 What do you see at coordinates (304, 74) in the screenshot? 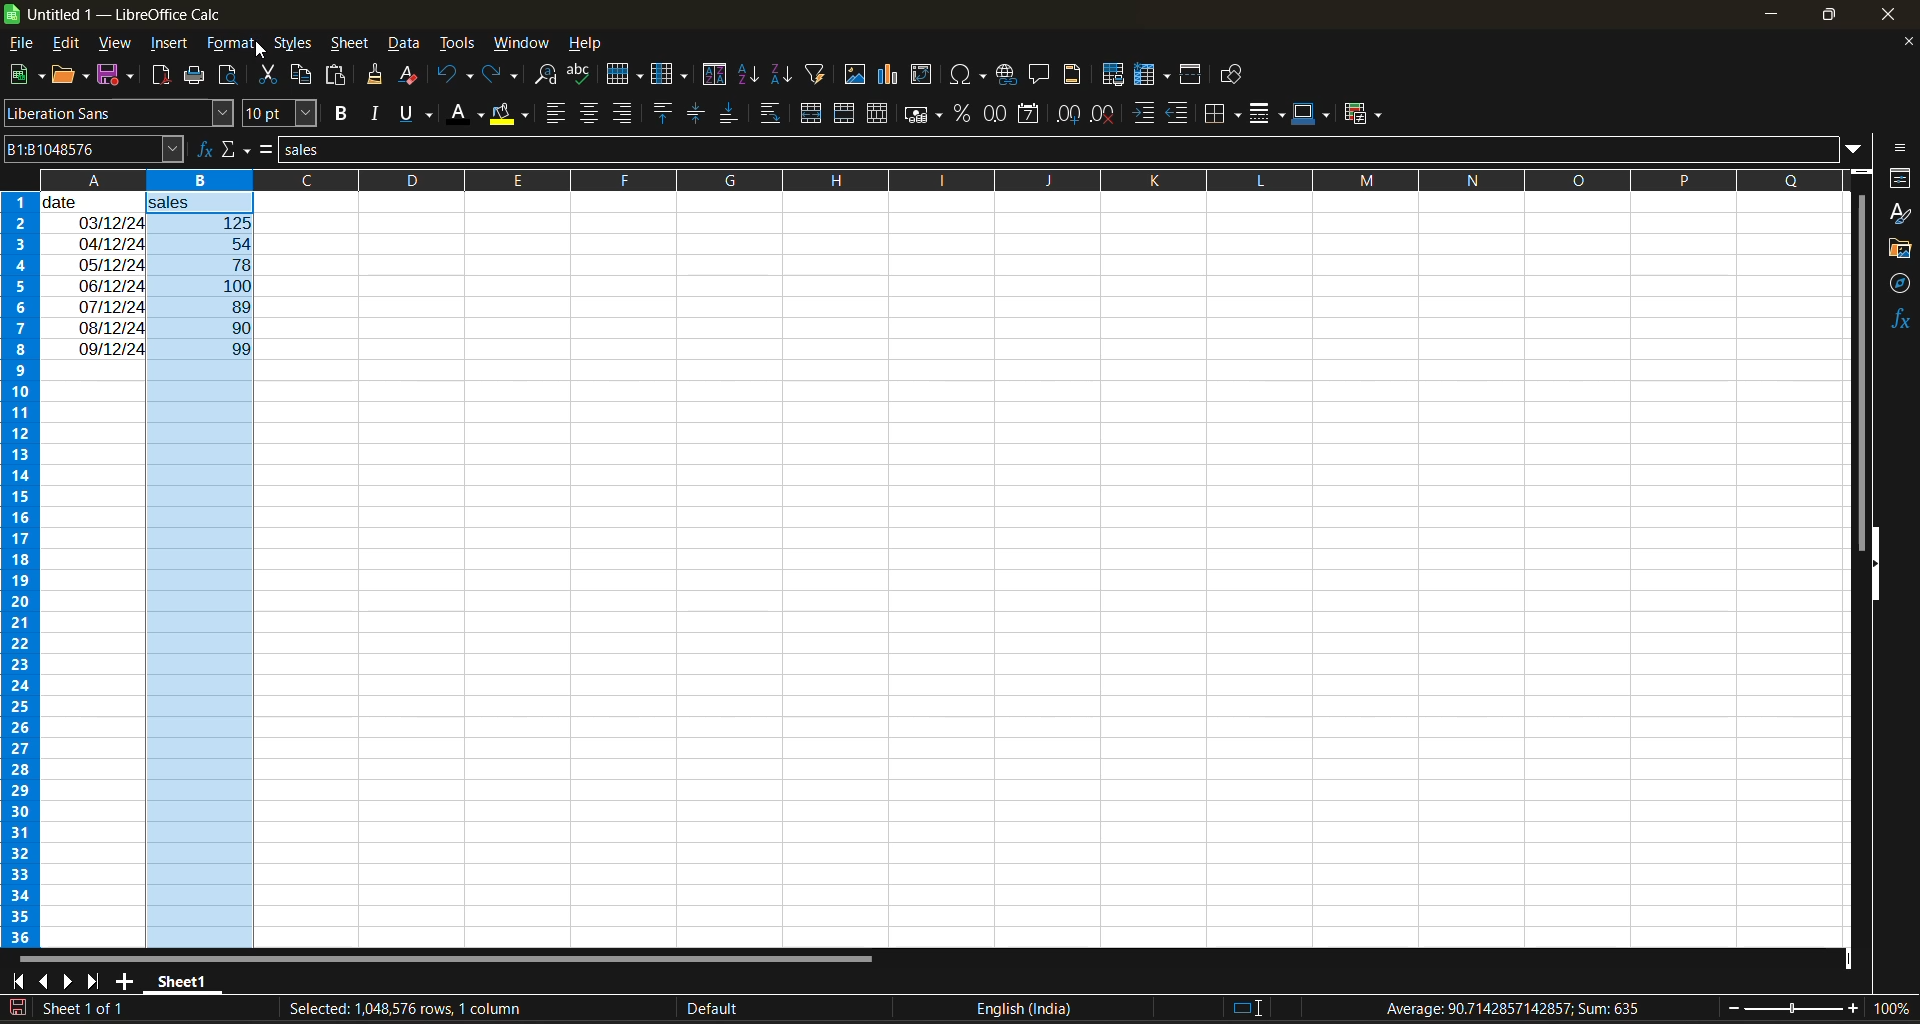
I see `copy` at bounding box center [304, 74].